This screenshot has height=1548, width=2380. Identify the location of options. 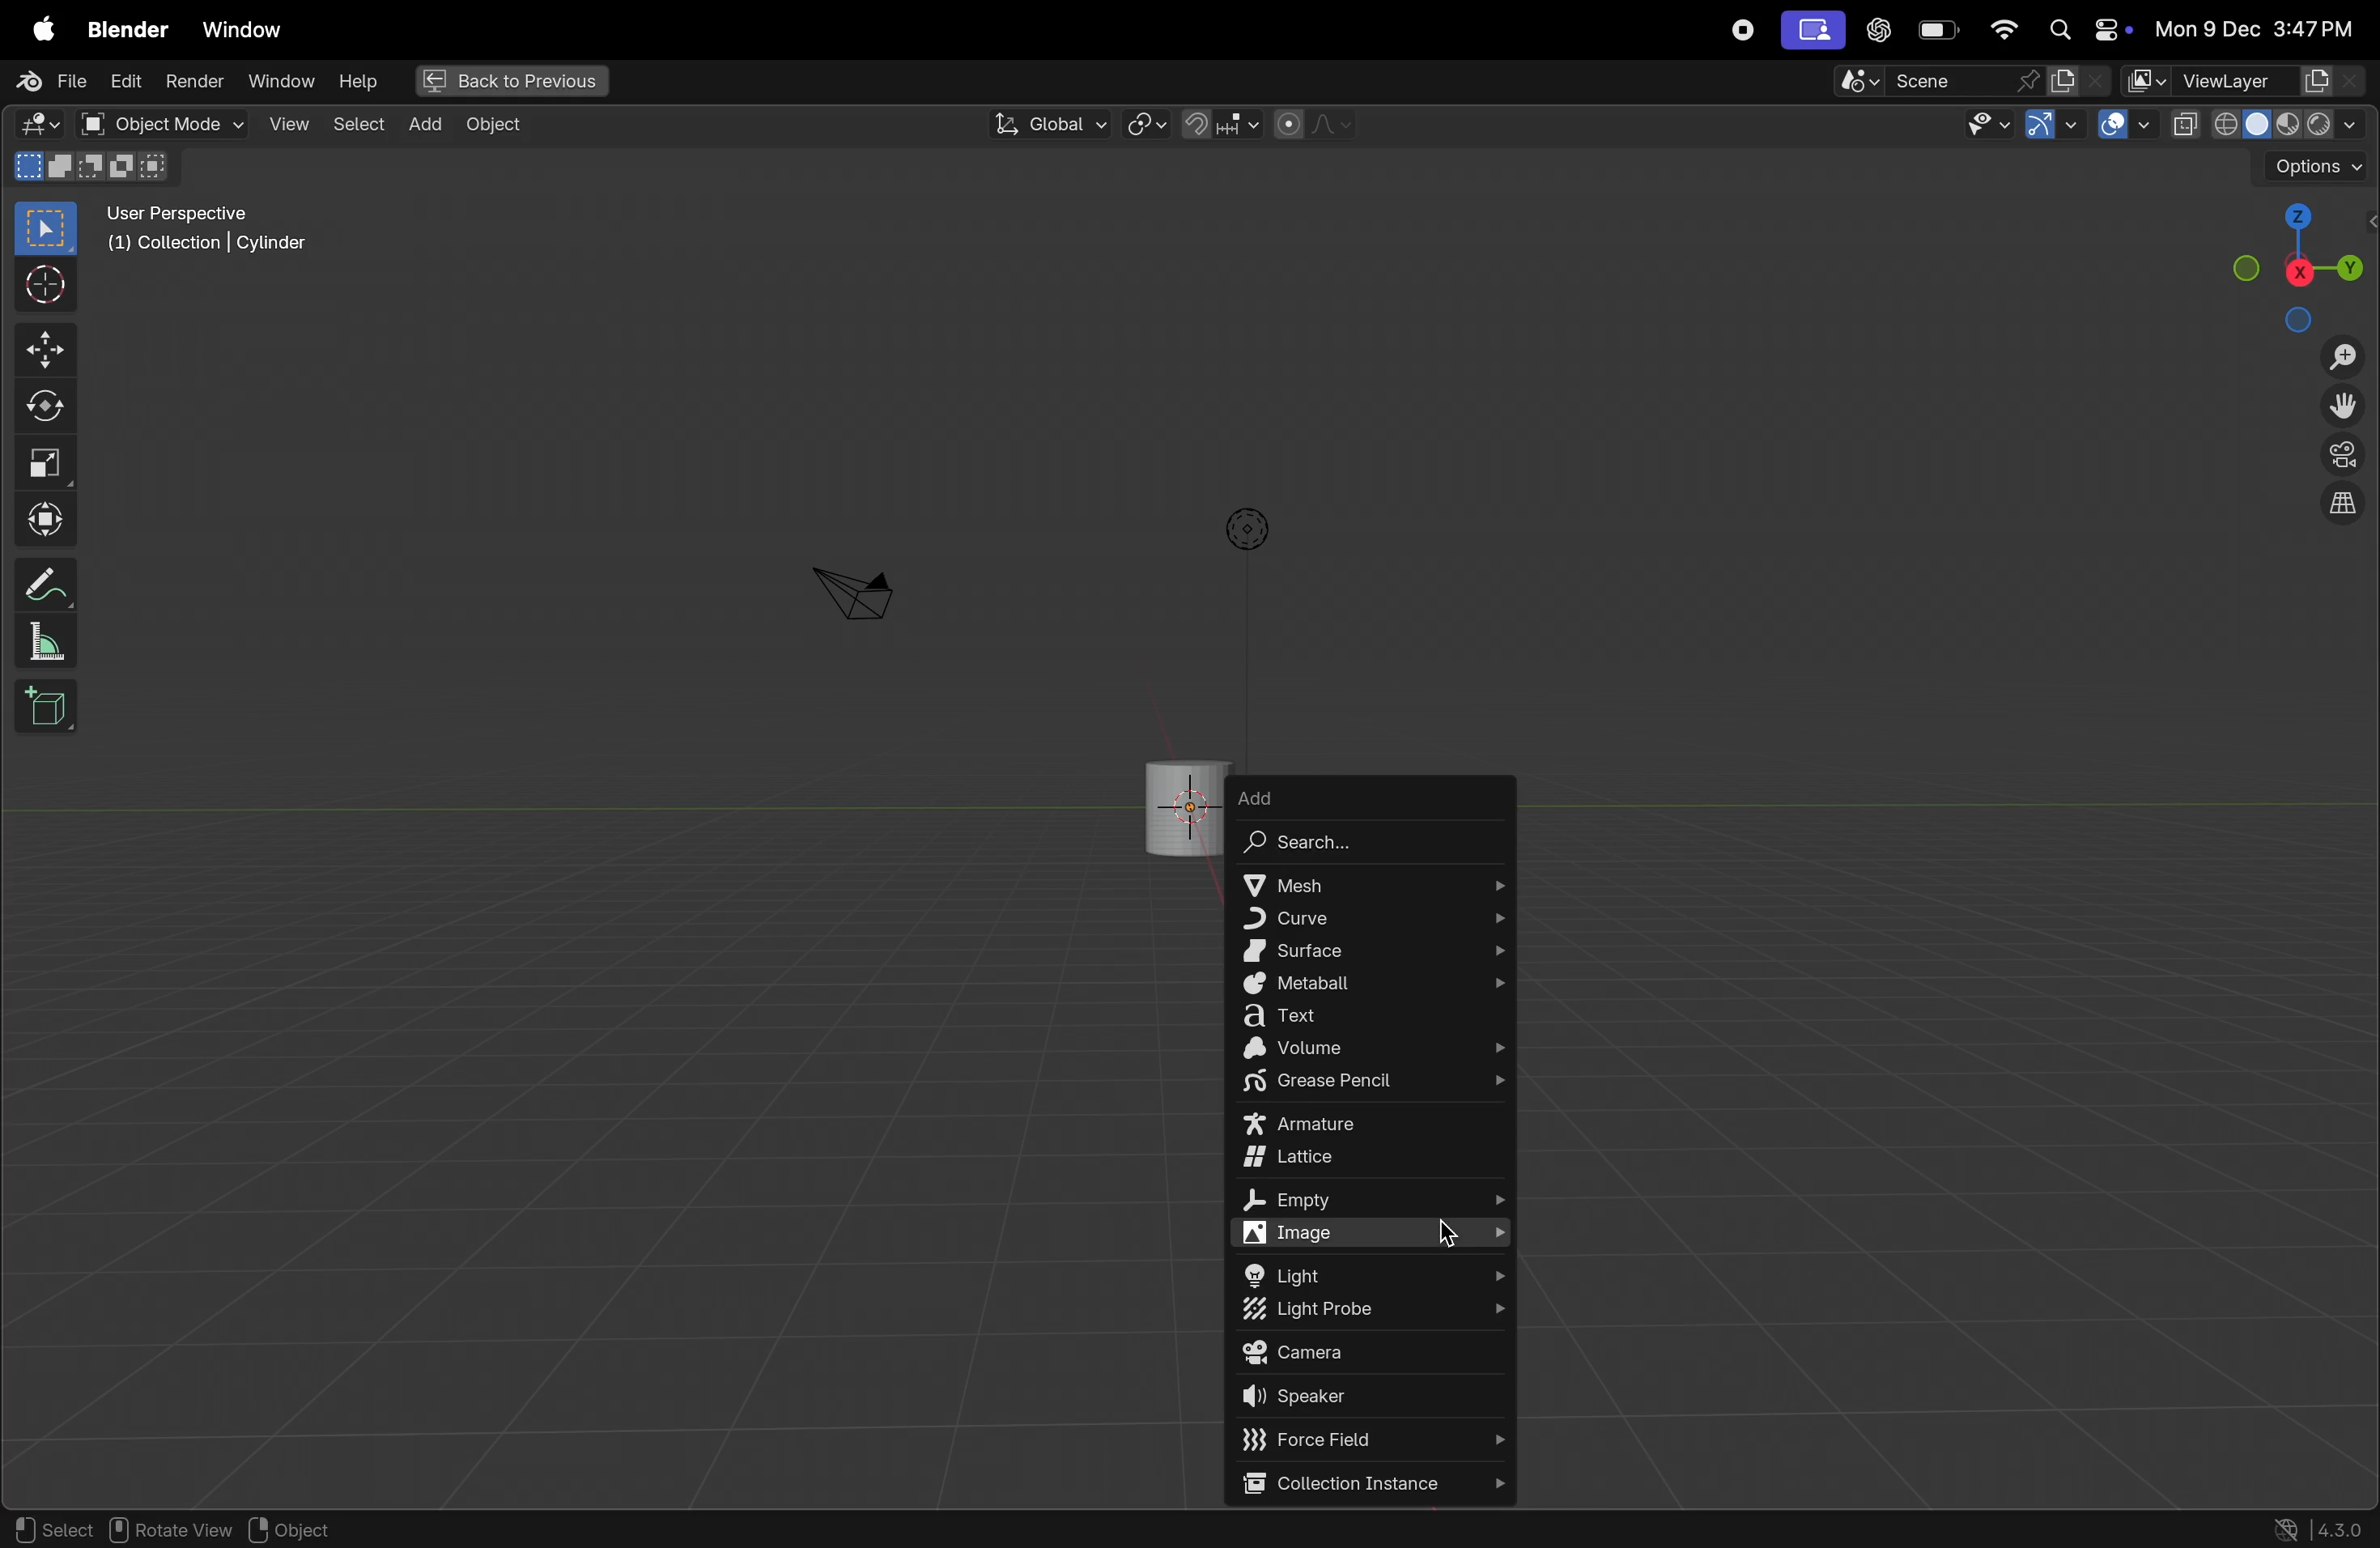
(1243, 529).